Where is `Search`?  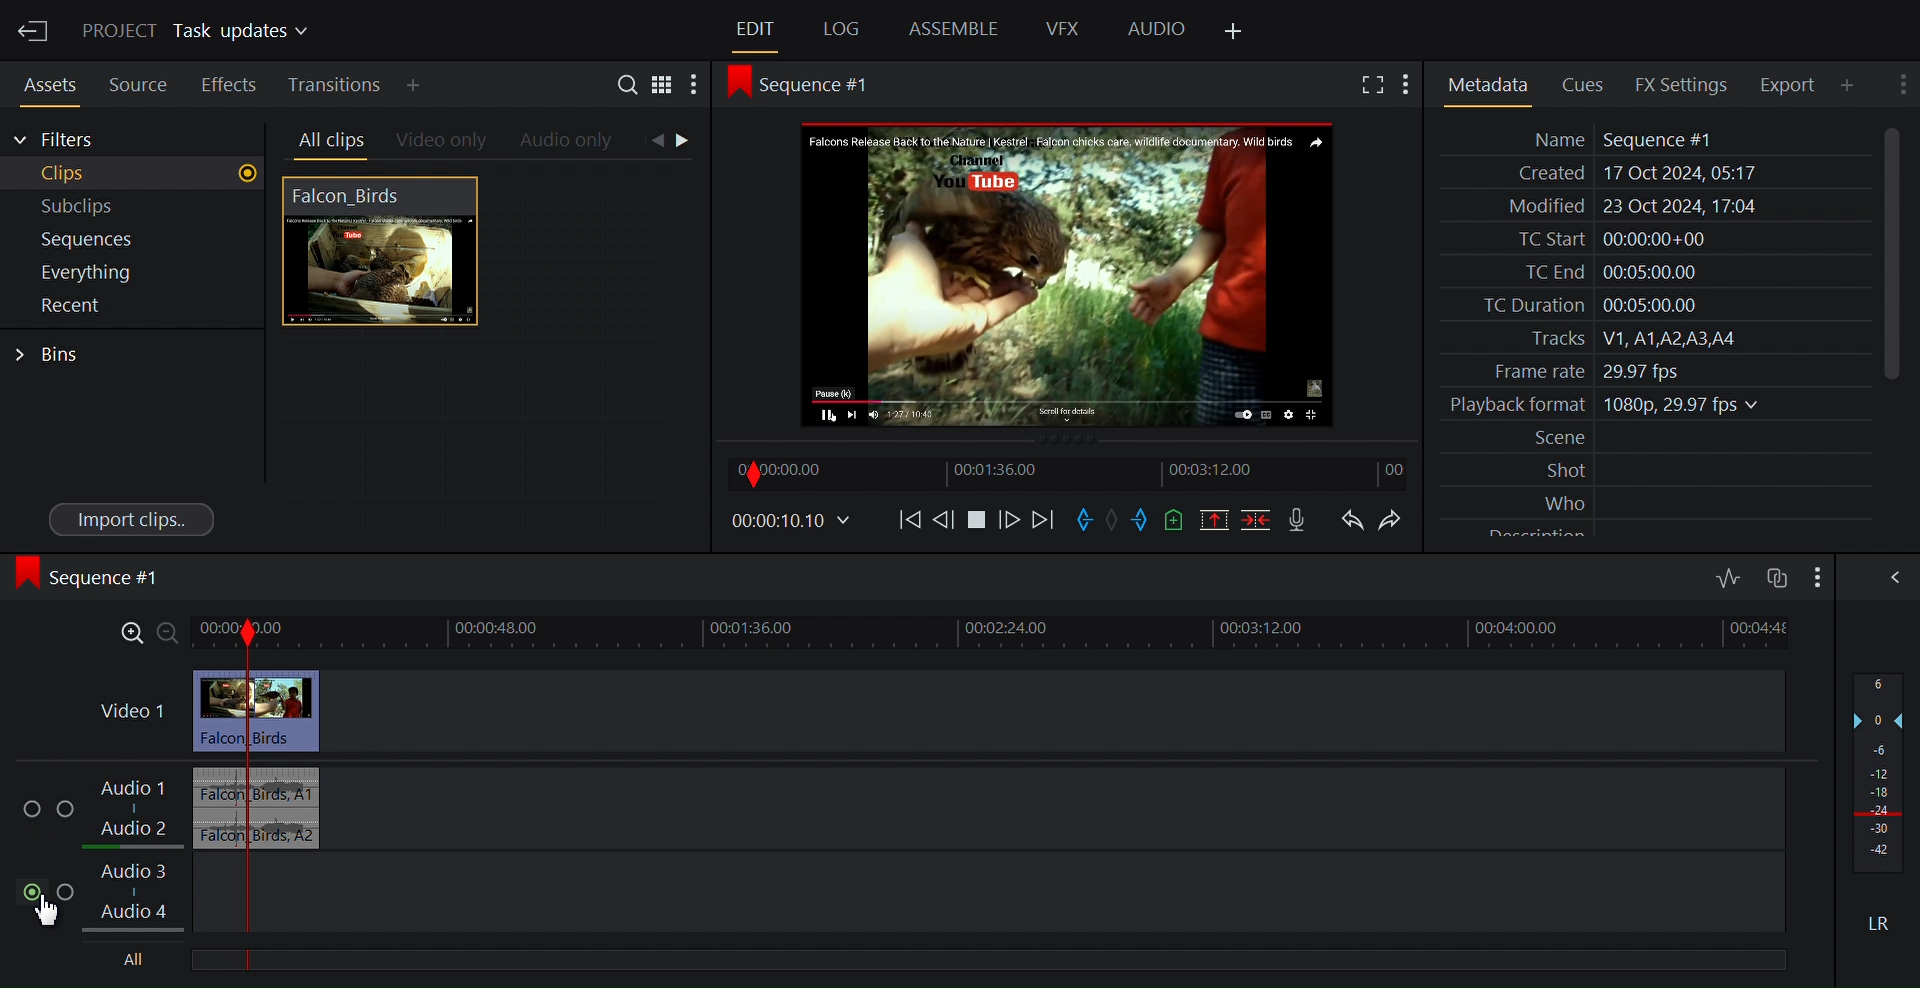
Search is located at coordinates (631, 87).